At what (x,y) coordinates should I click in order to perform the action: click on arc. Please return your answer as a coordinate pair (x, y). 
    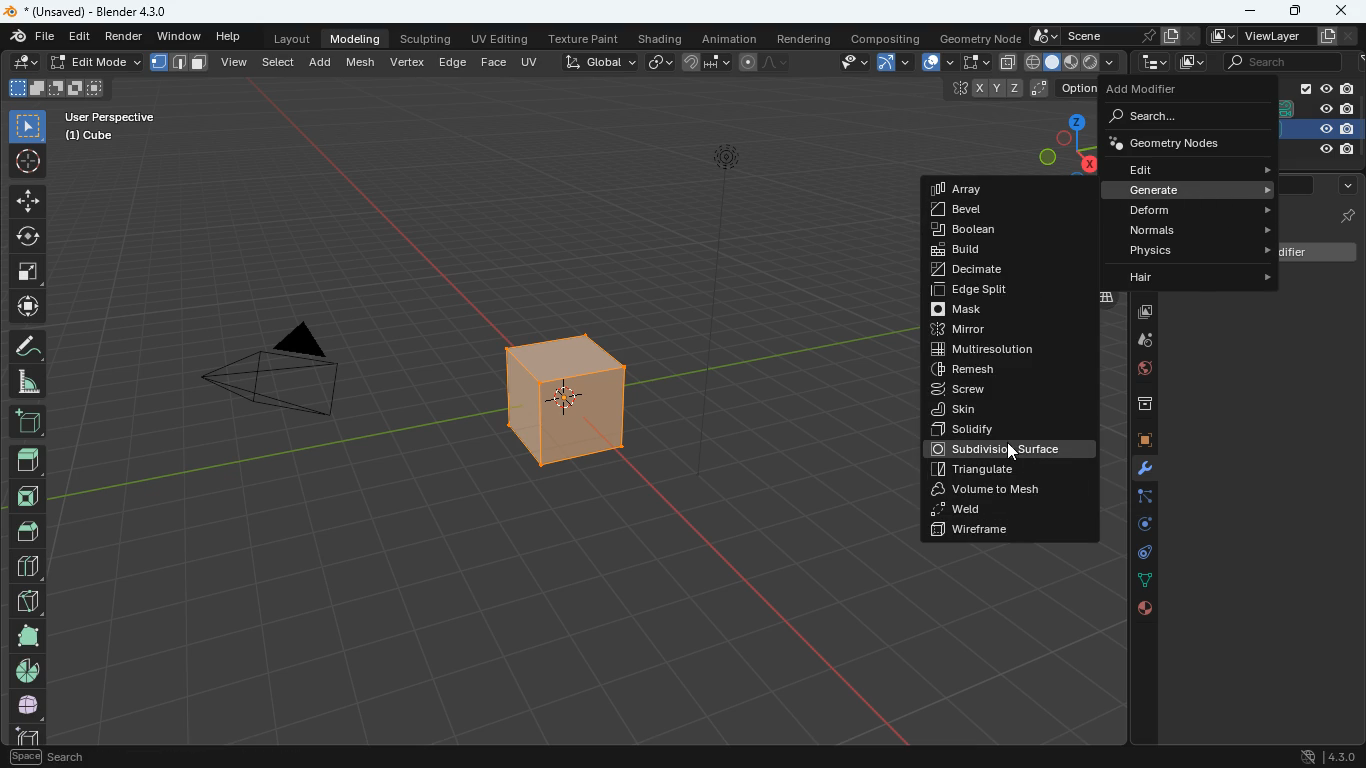
    Looking at the image, I should click on (892, 62).